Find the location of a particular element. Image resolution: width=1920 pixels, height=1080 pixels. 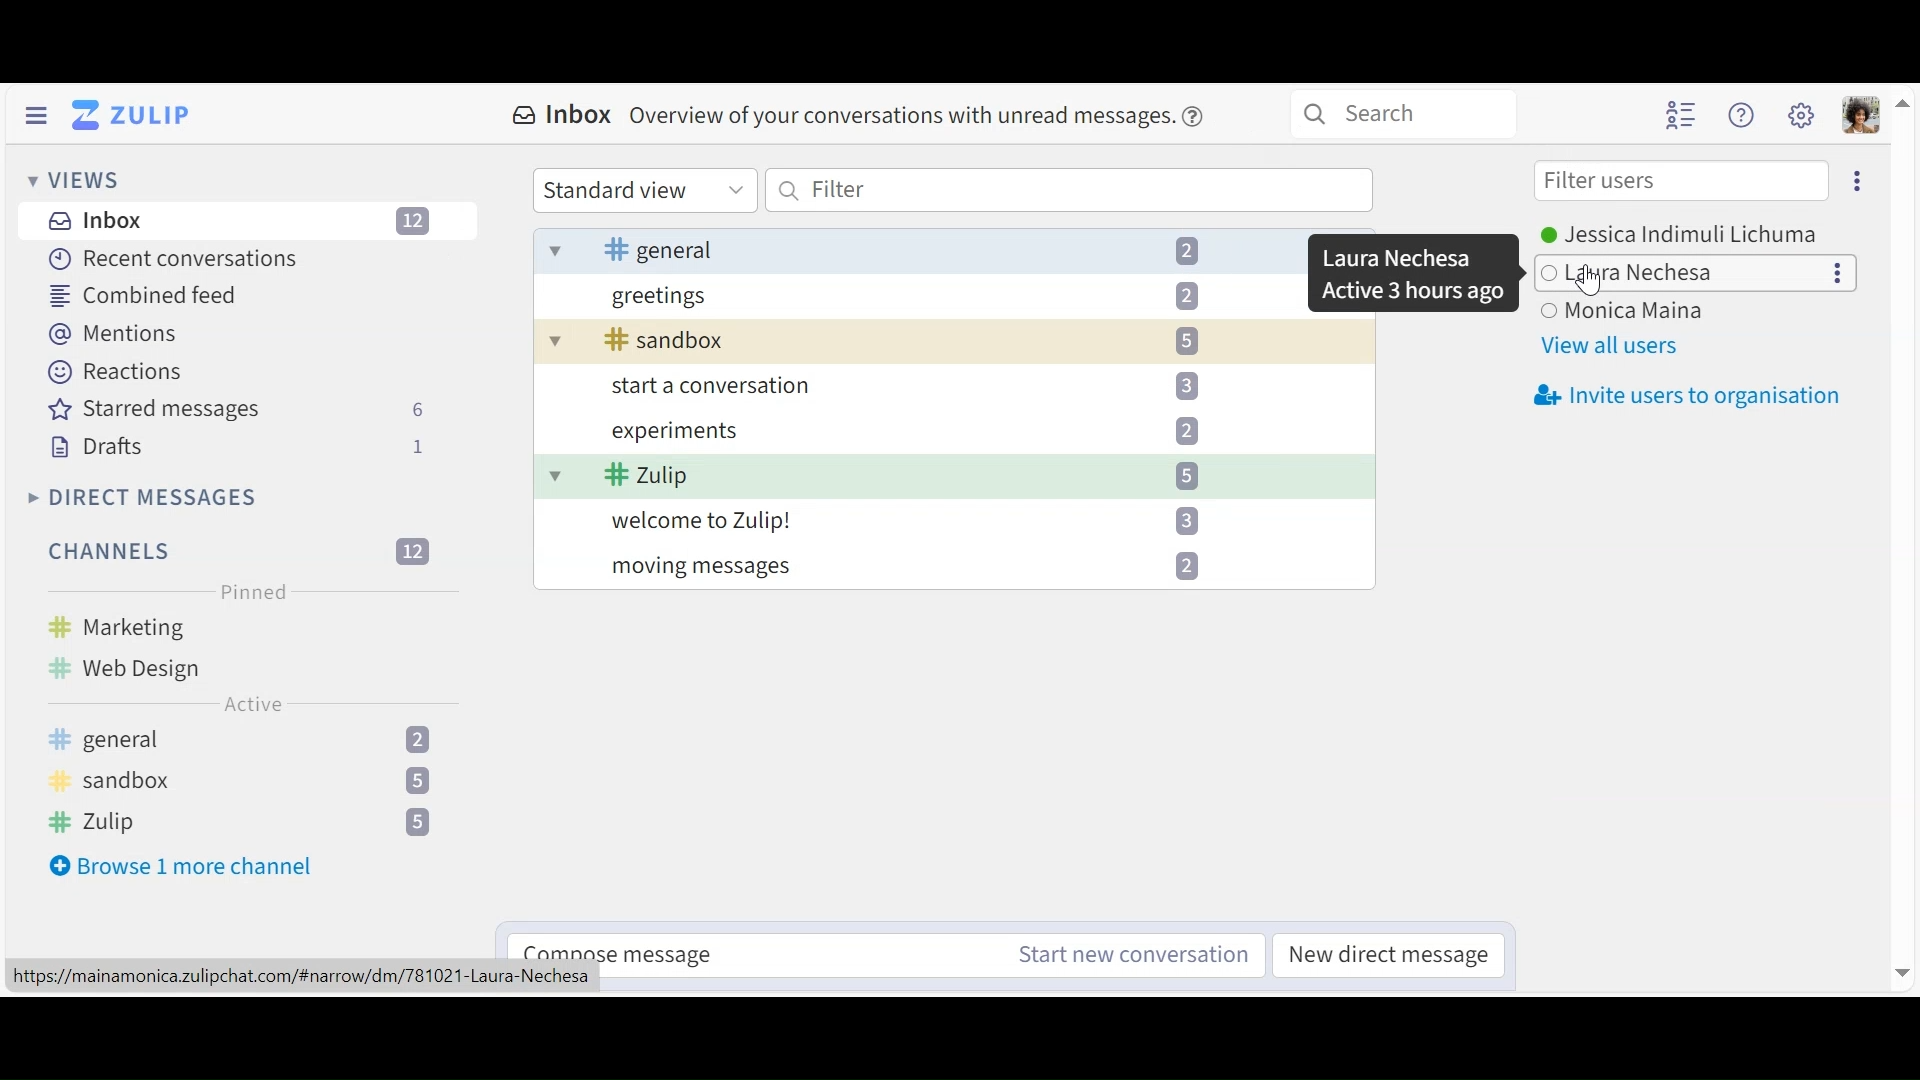

moving messages is located at coordinates (912, 567).